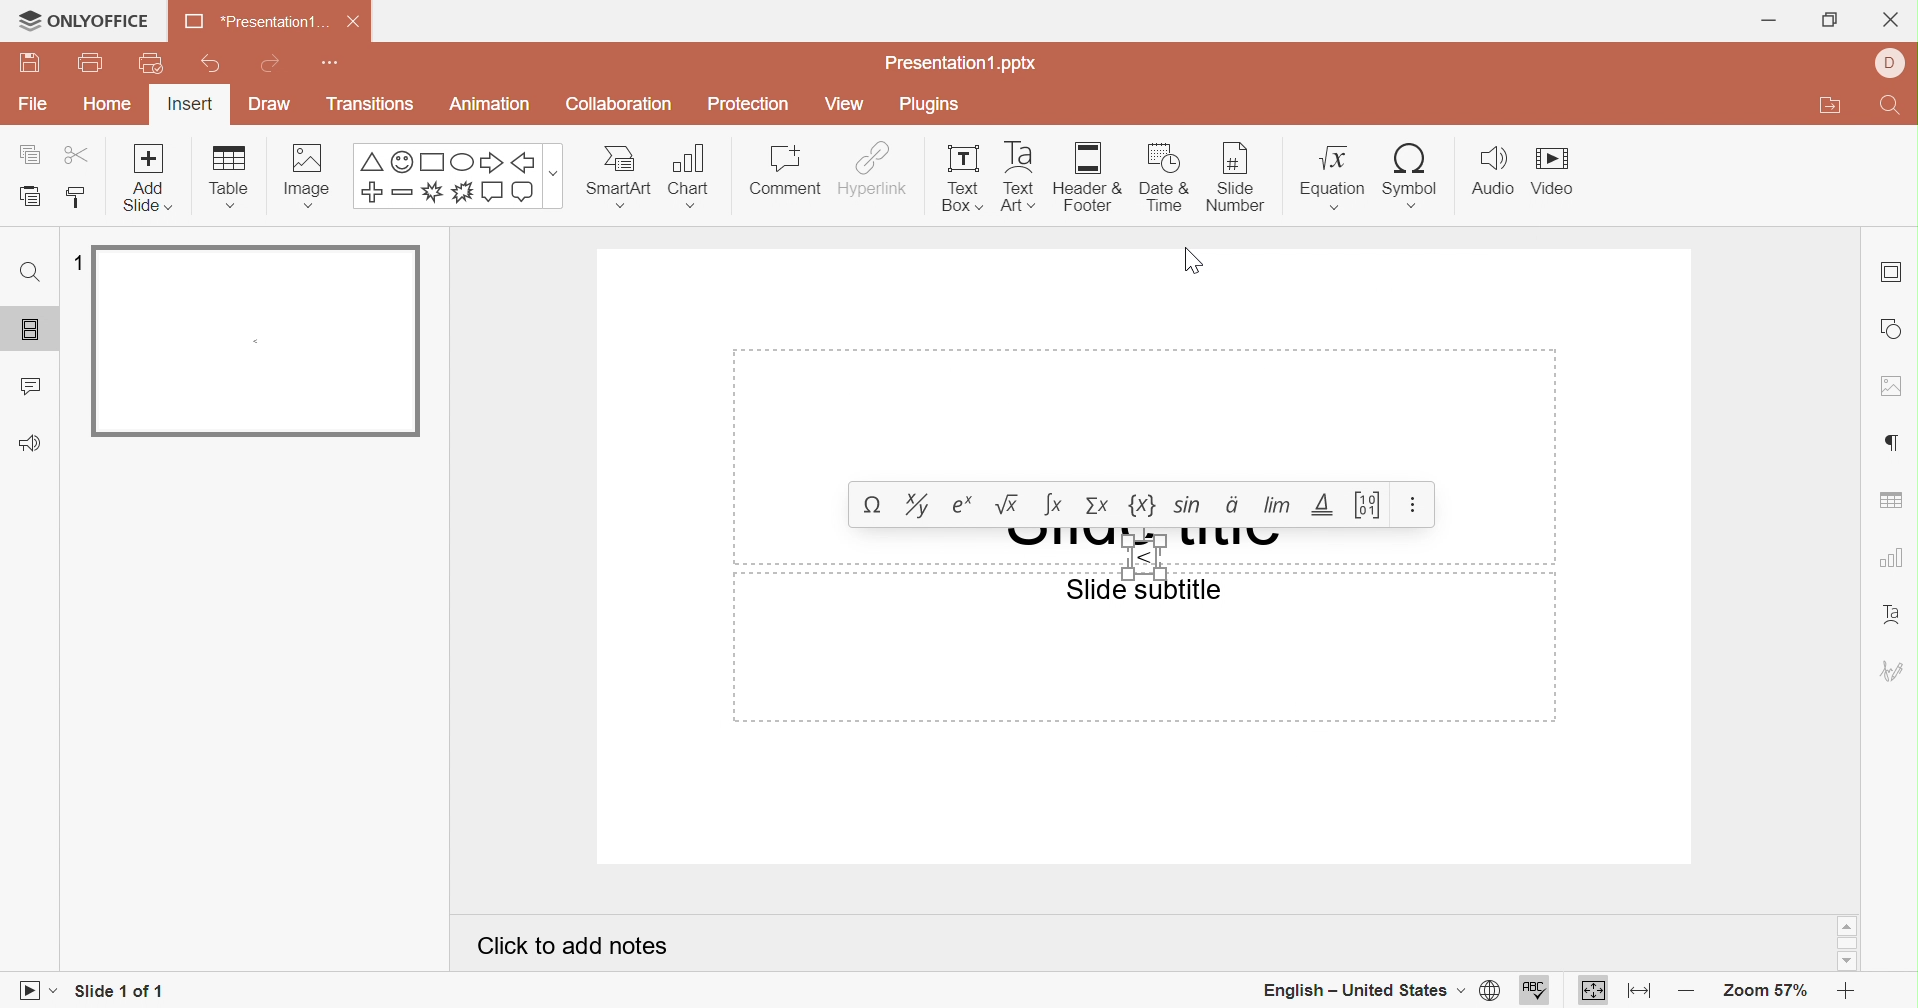 This screenshot has height=1008, width=1918. Describe the element at coordinates (77, 199) in the screenshot. I see `Copy style` at that location.